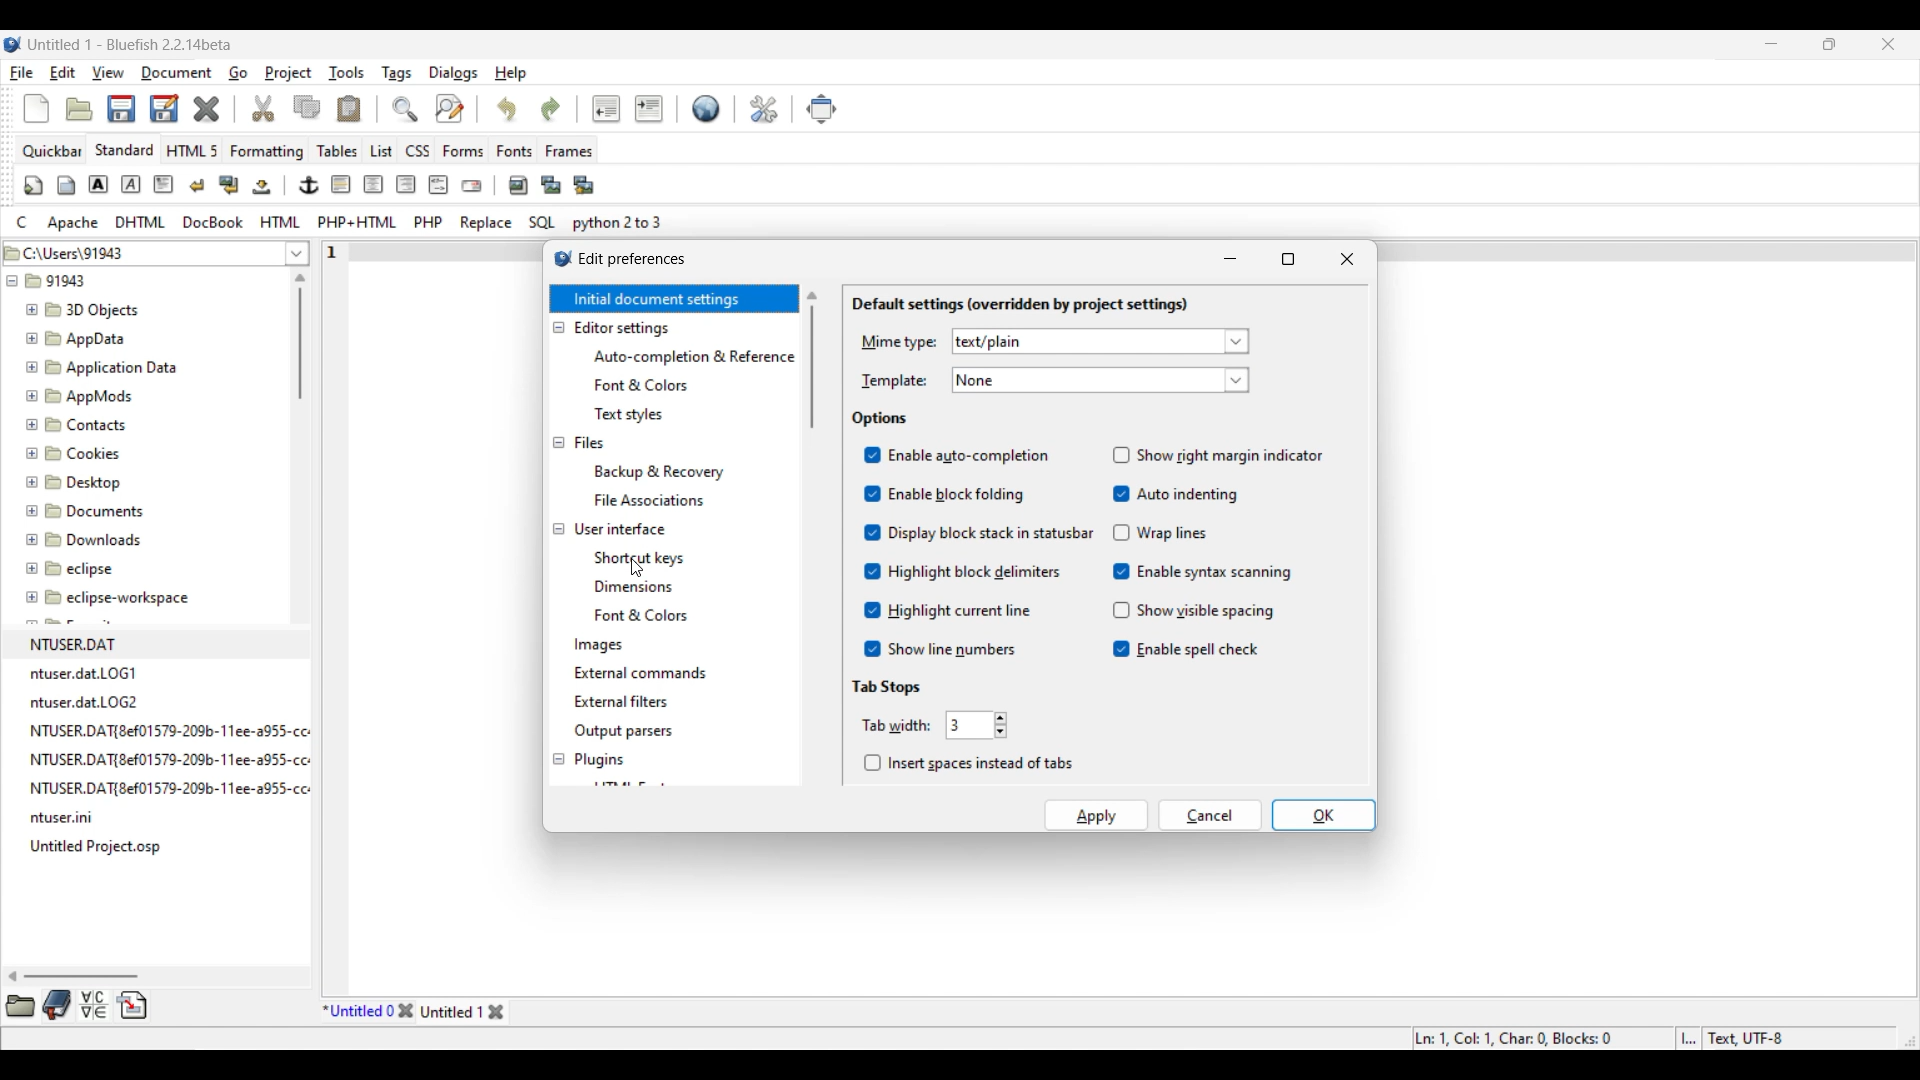 The width and height of the screenshot is (1920, 1080). Describe the element at coordinates (80, 423) in the screenshot. I see `Contacts` at that location.